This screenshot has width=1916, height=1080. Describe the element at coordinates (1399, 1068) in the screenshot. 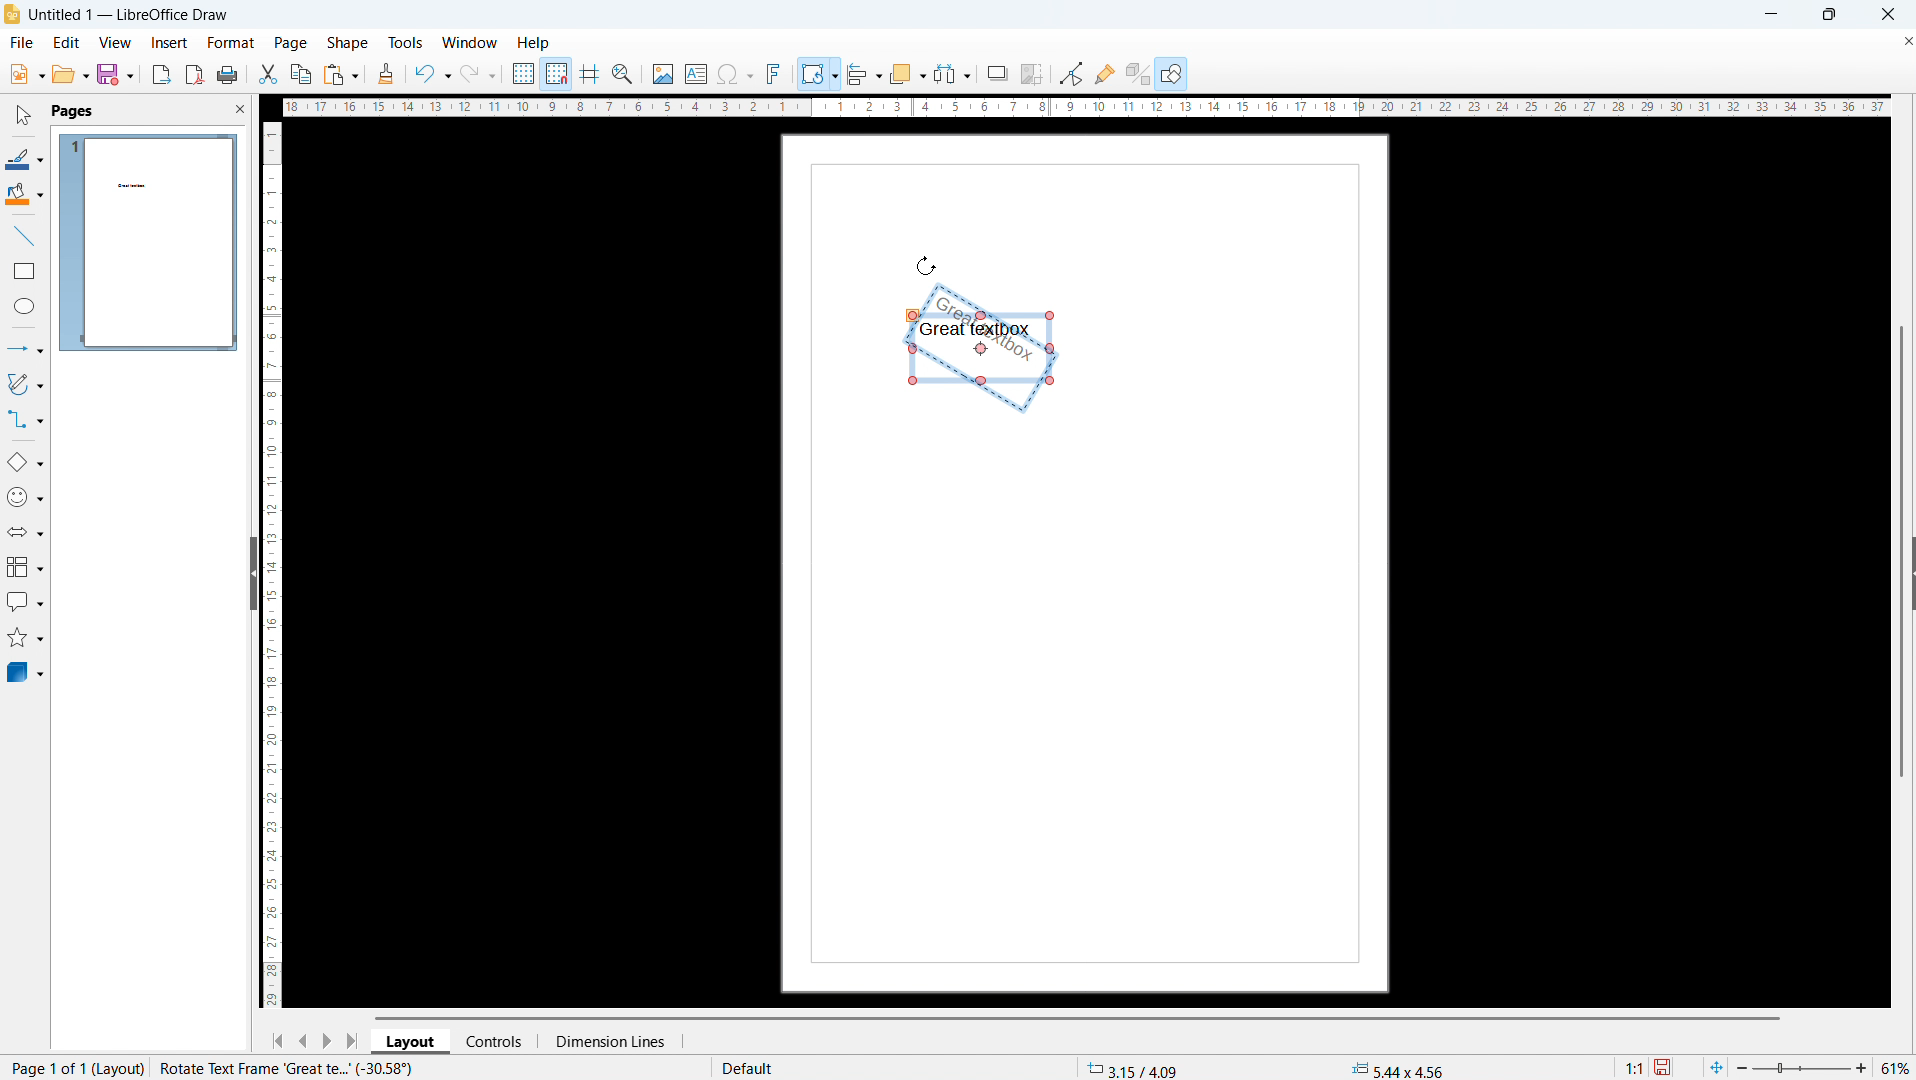

I see `object dimension` at that location.